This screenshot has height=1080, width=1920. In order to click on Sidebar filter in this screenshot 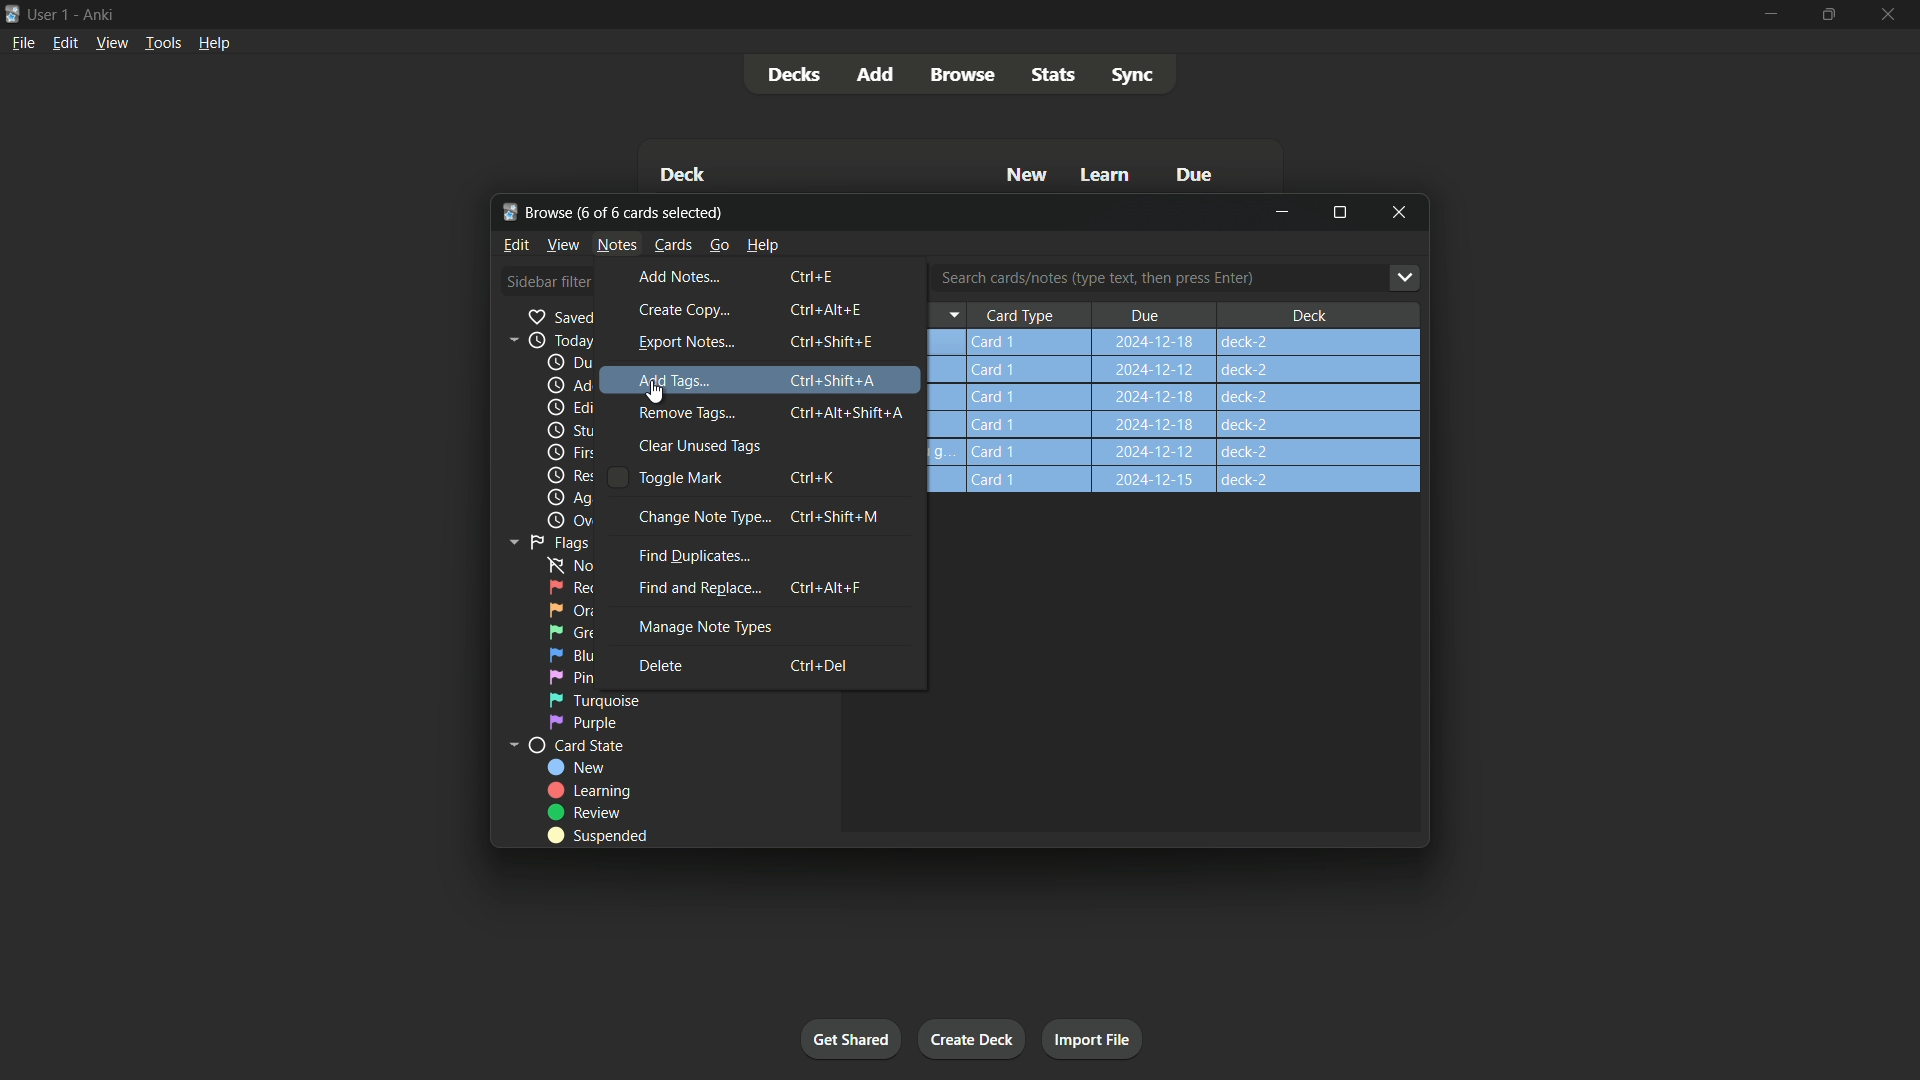, I will do `click(549, 281)`.